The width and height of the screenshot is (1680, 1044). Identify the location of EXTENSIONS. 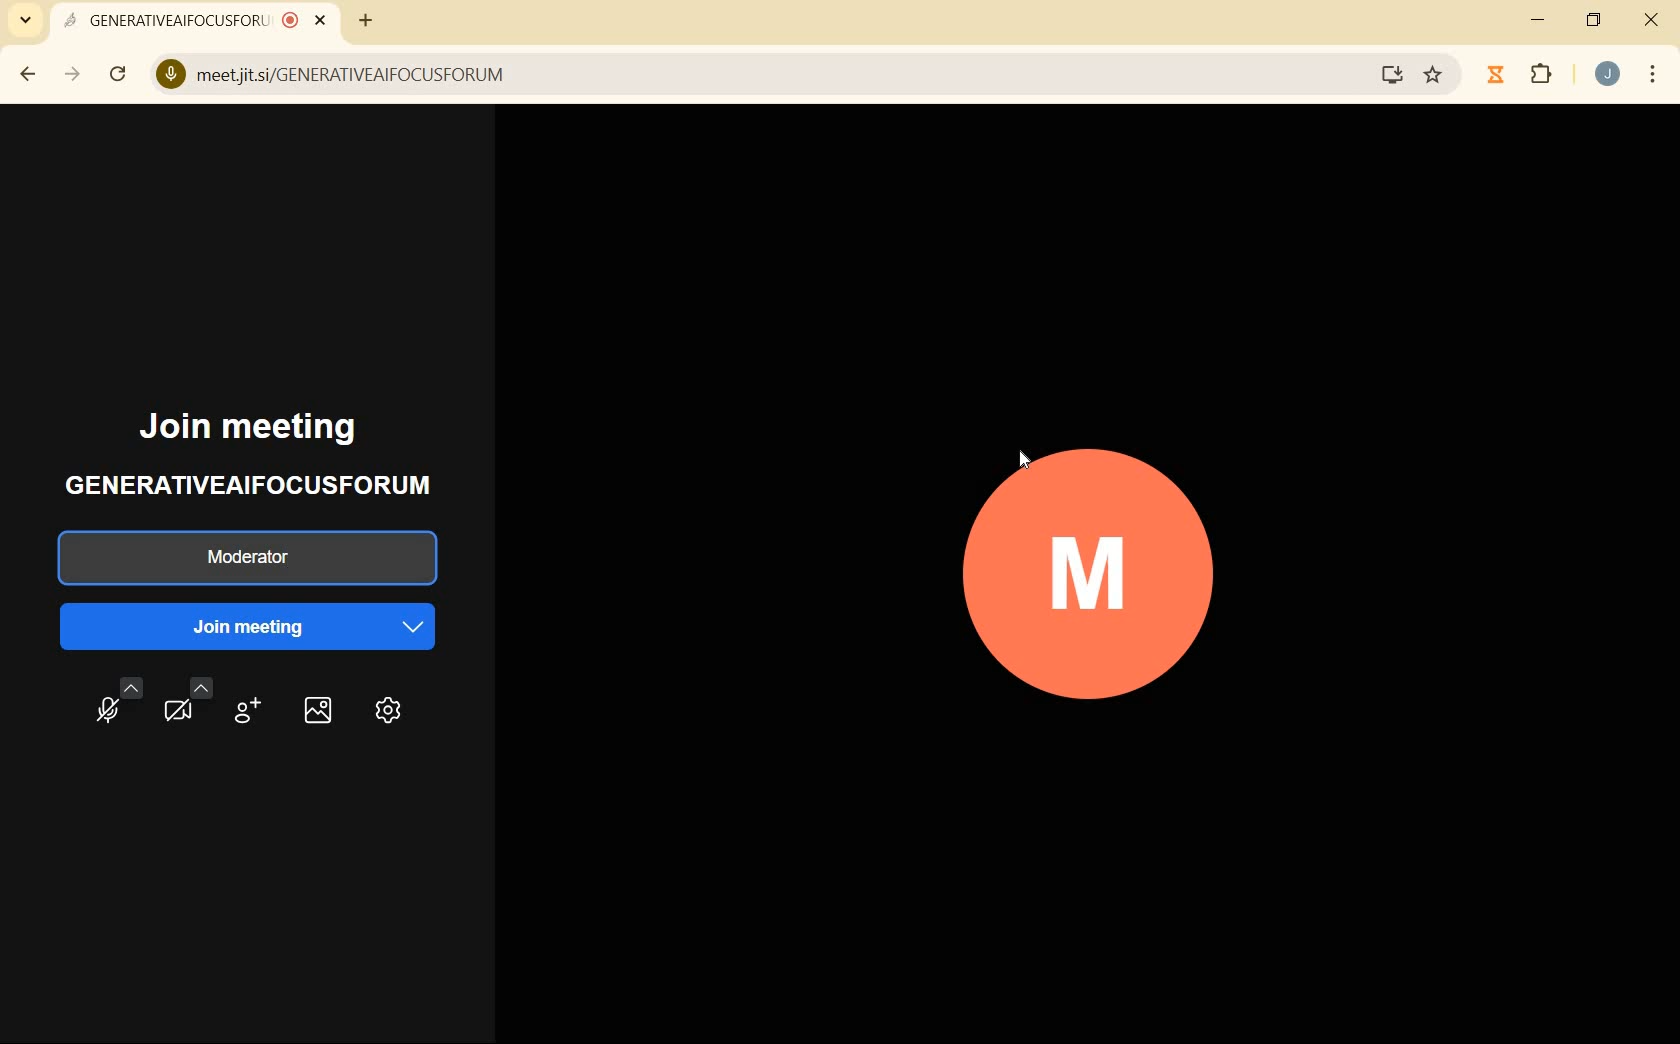
(1541, 74).